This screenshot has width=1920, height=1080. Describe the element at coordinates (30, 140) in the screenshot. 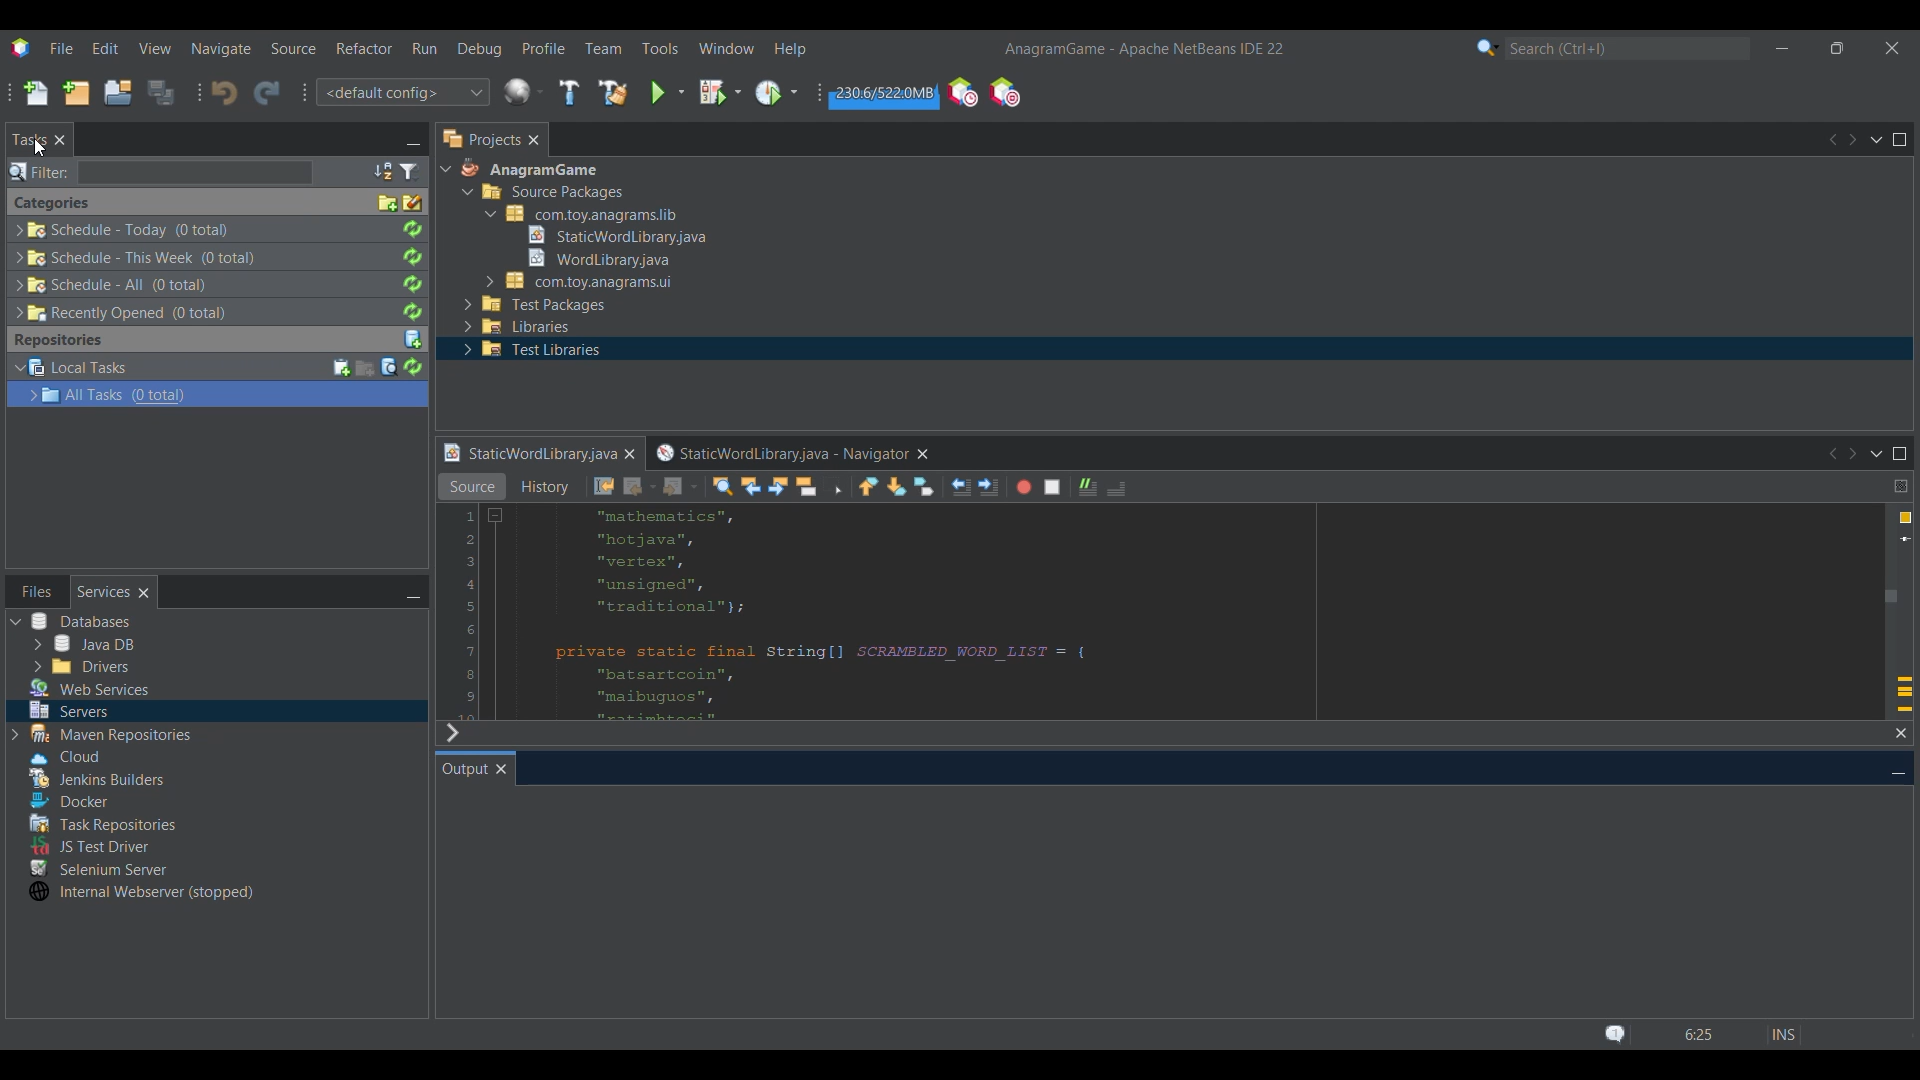

I see `Current tab` at that location.